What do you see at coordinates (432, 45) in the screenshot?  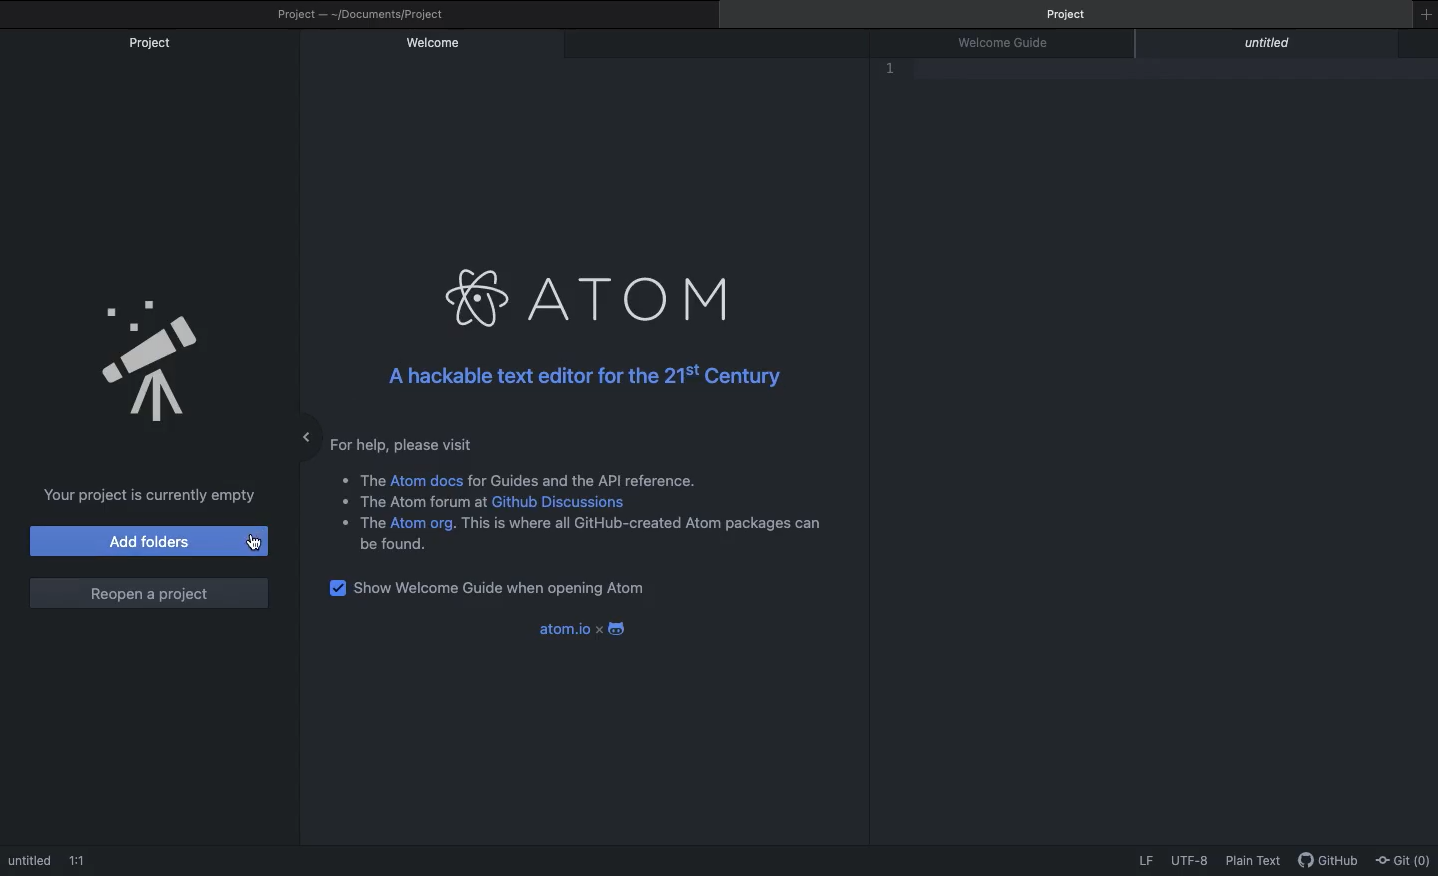 I see `Welcome` at bounding box center [432, 45].